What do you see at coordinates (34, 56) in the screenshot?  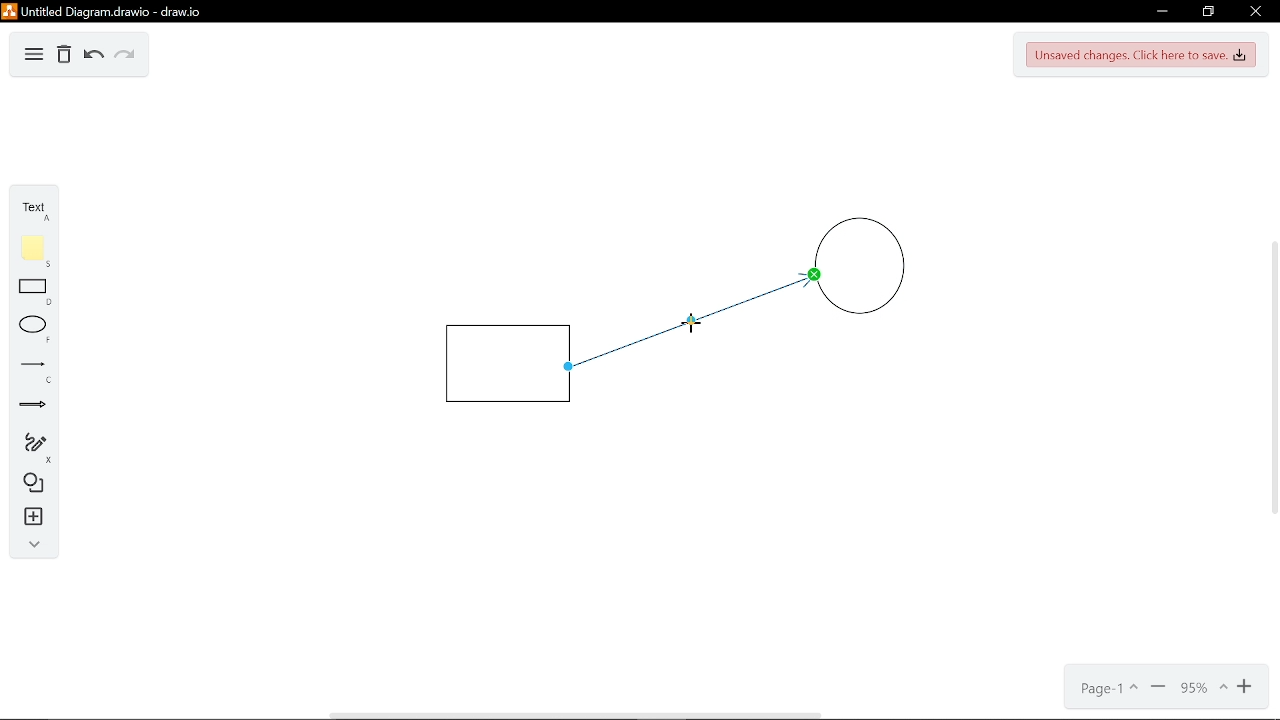 I see `Diagram` at bounding box center [34, 56].